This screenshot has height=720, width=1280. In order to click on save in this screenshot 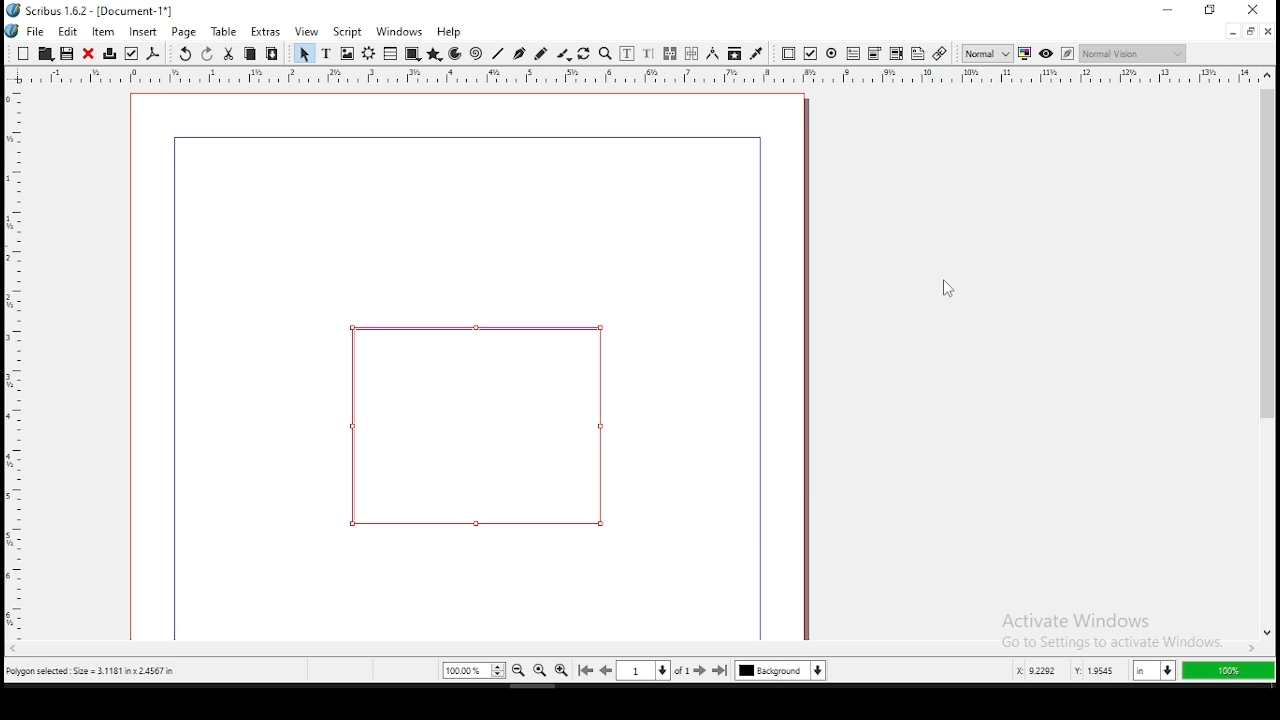, I will do `click(66, 53)`.